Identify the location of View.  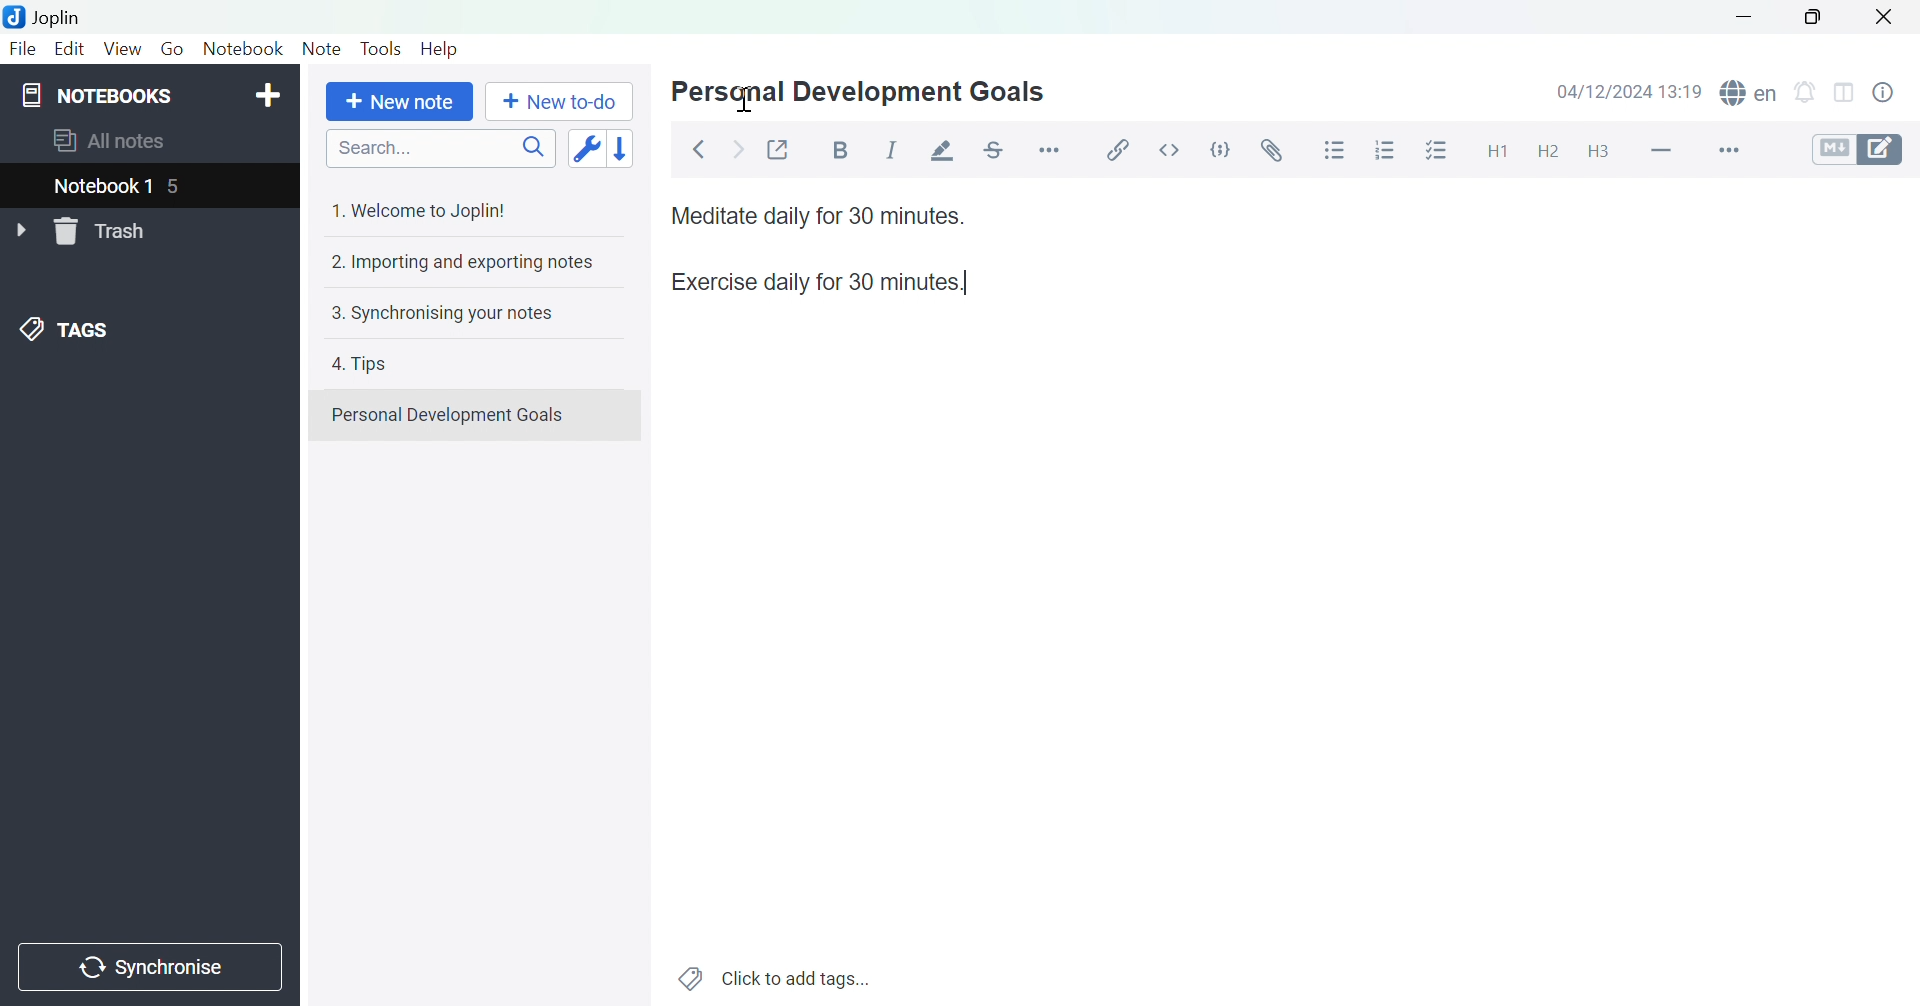
(121, 49).